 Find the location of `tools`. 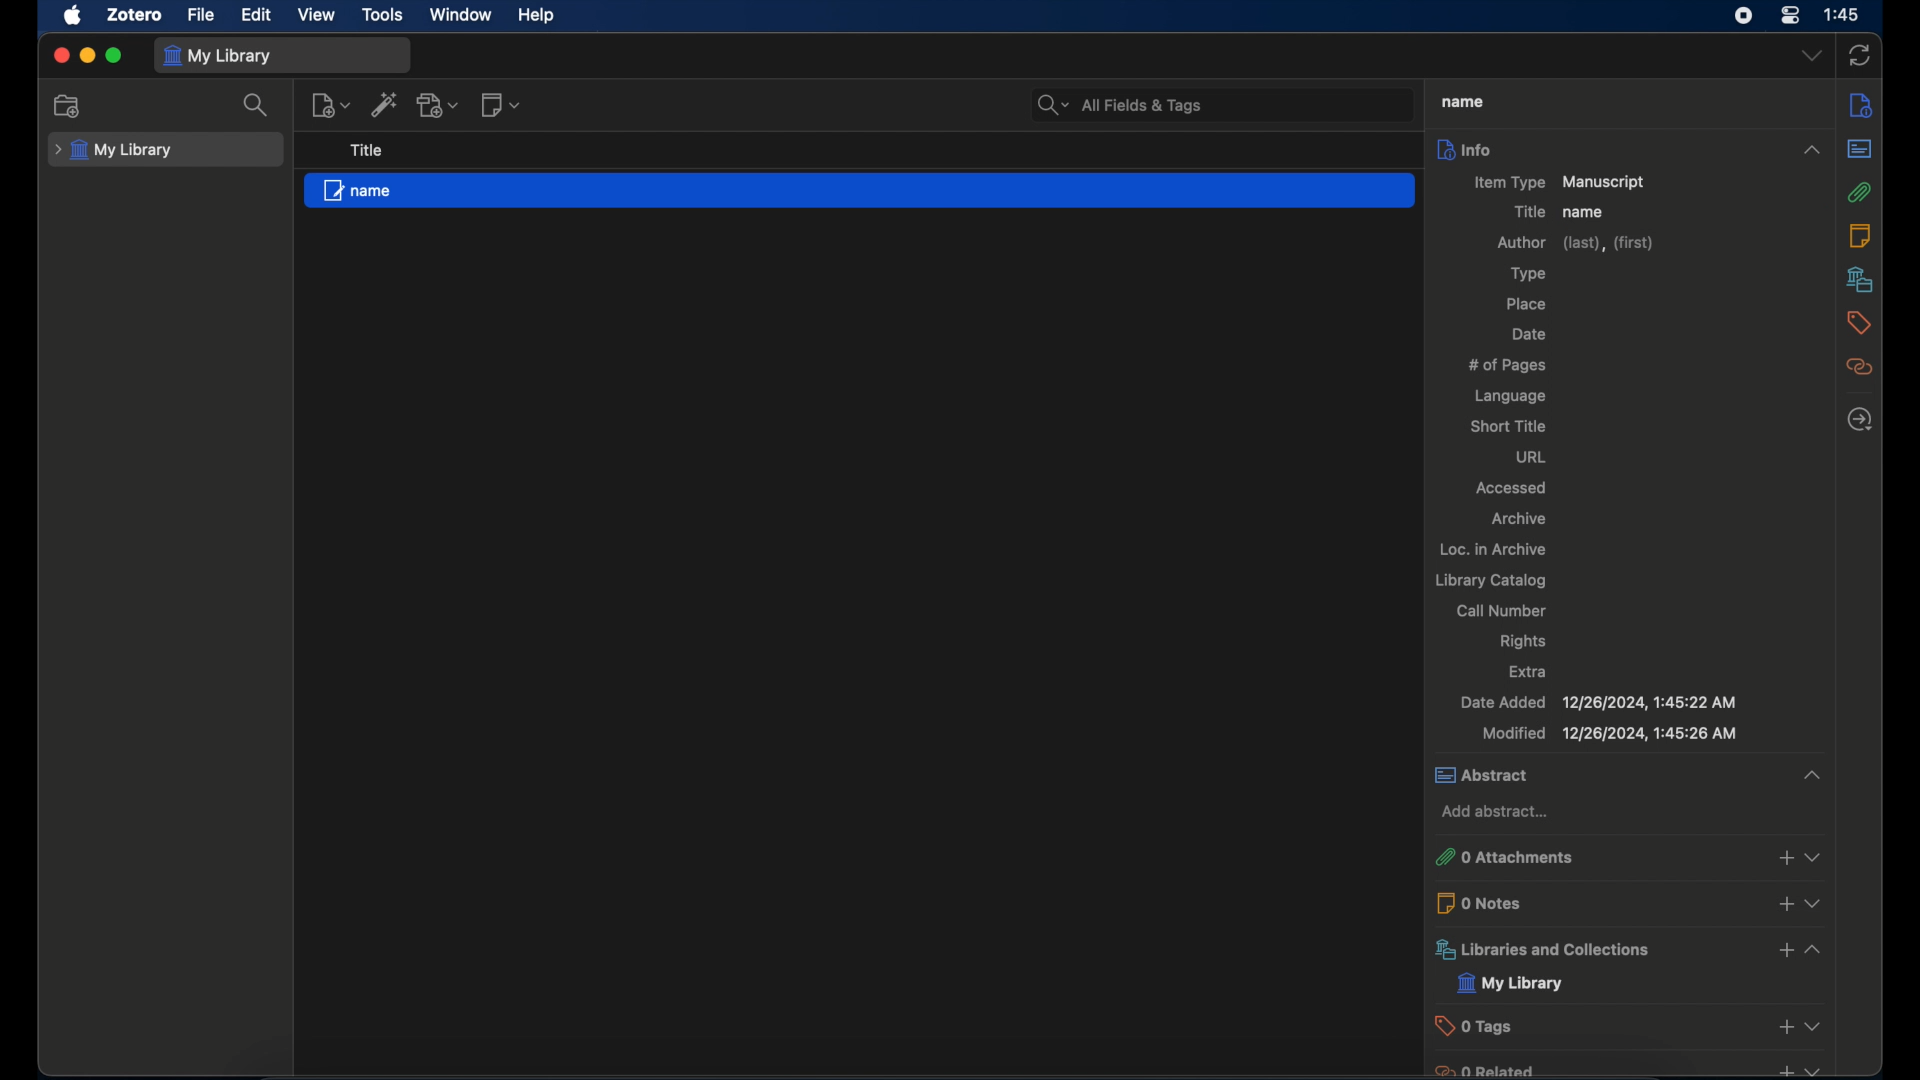

tools is located at coordinates (383, 16).